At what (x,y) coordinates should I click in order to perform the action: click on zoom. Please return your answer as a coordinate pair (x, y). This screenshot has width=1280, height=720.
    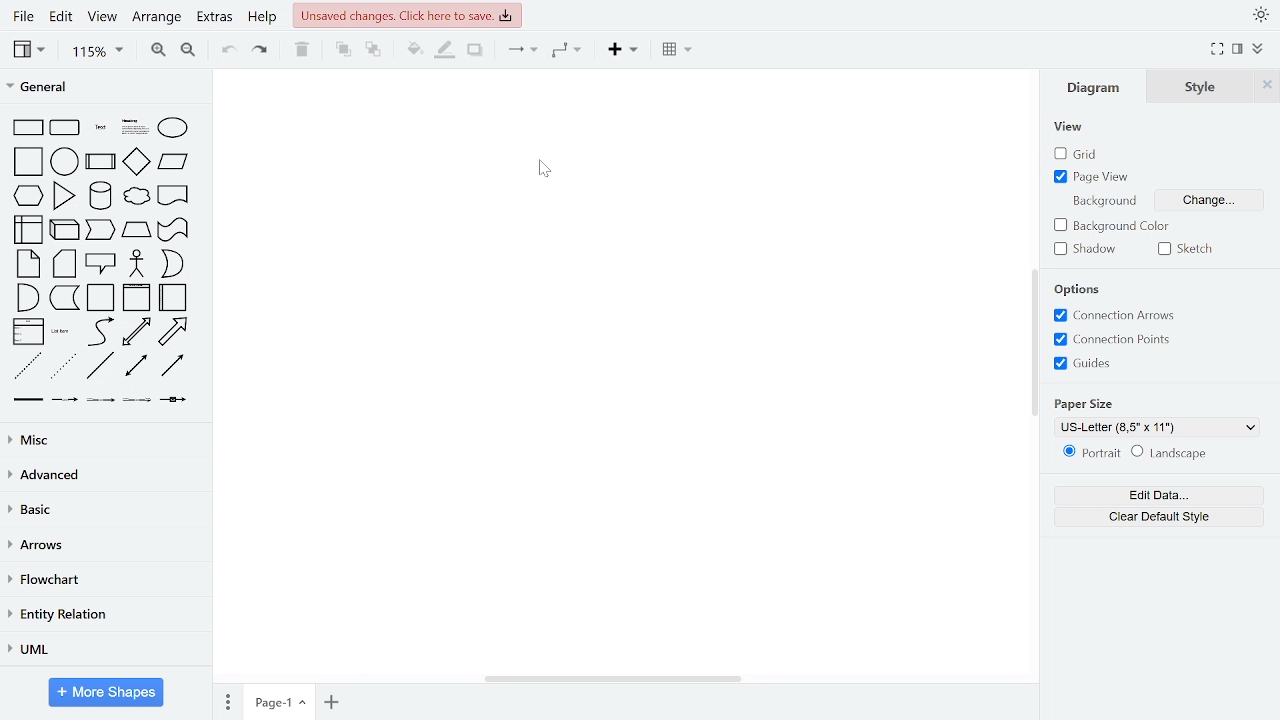
    Looking at the image, I should click on (97, 52).